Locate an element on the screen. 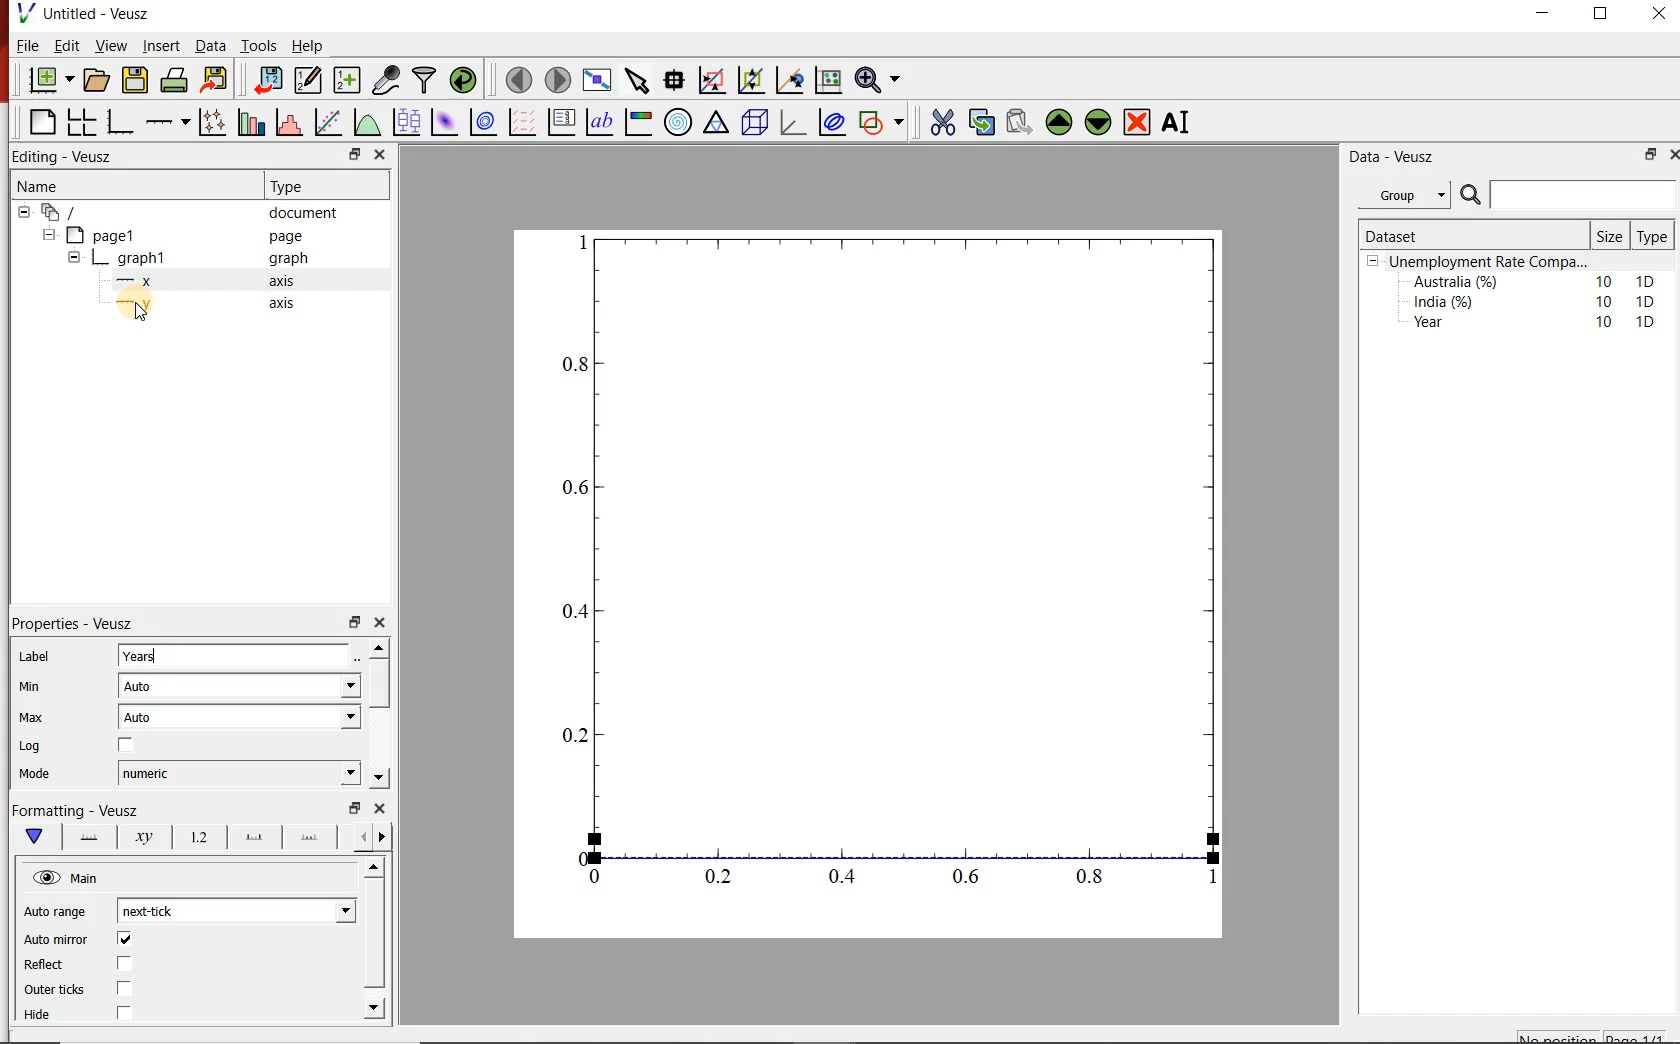 The height and width of the screenshot is (1044, 1680). y axis is located at coordinates (216, 304).